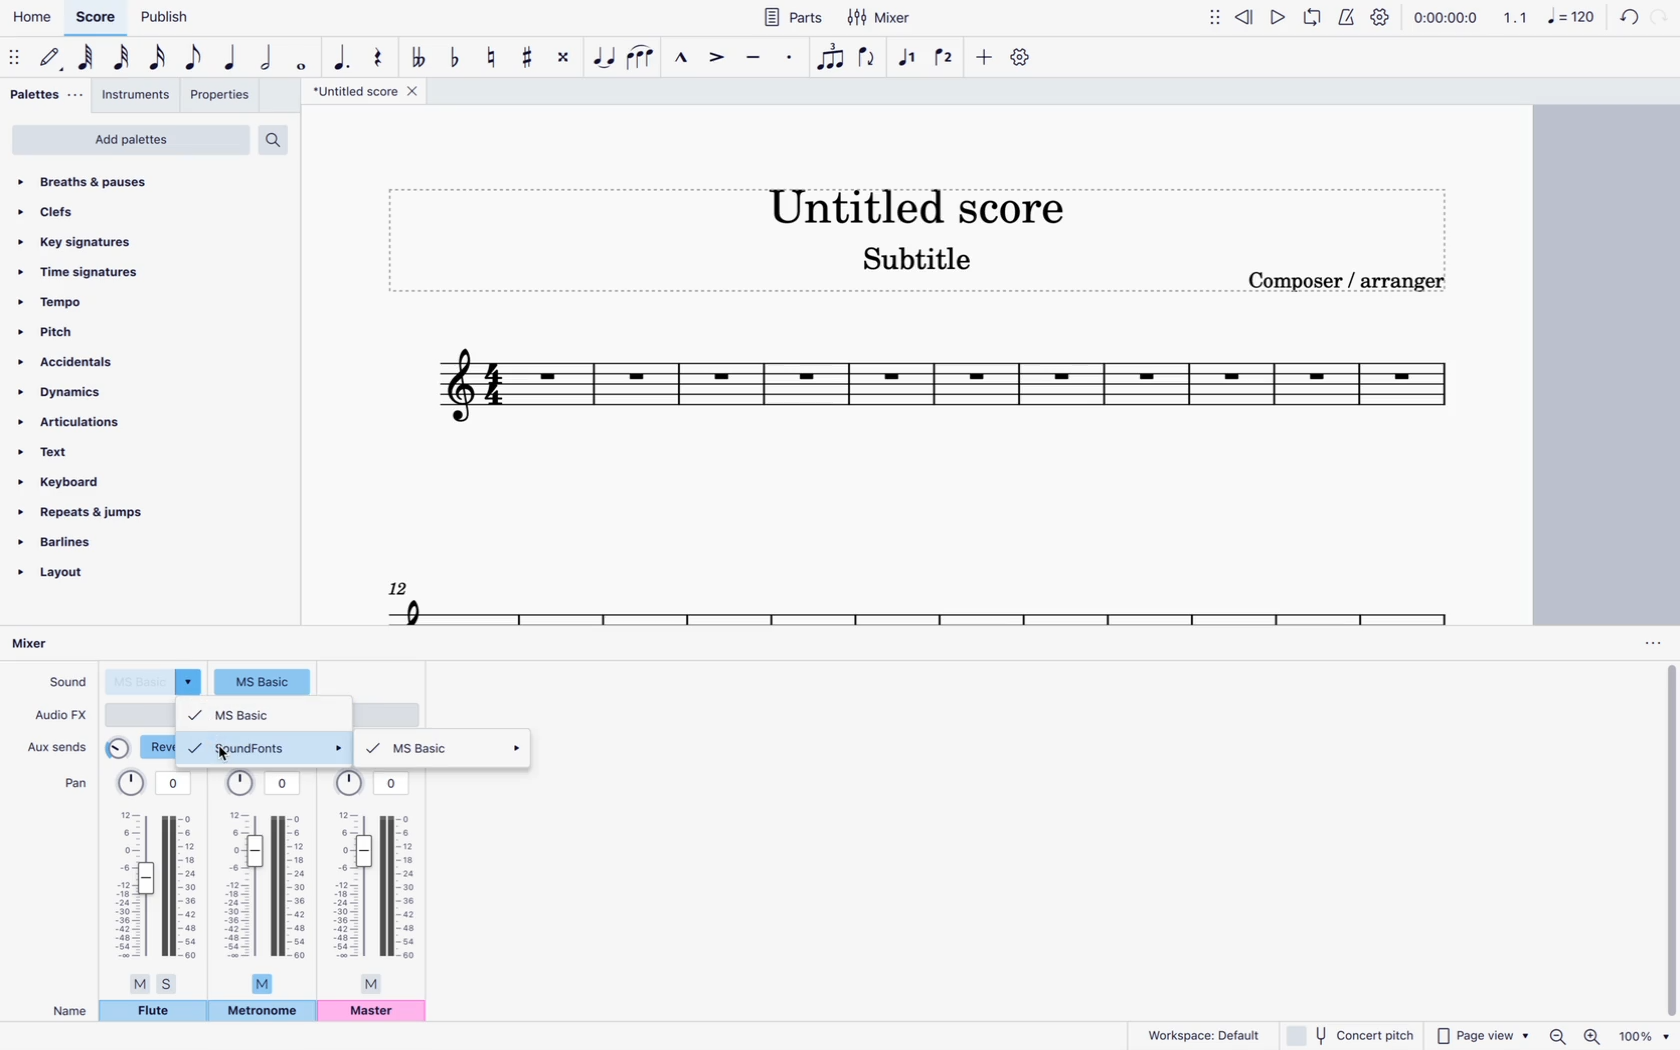 This screenshot has height=1050, width=1680. Describe the element at coordinates (168, 16) in the screenshot. I see `publish` at that location.